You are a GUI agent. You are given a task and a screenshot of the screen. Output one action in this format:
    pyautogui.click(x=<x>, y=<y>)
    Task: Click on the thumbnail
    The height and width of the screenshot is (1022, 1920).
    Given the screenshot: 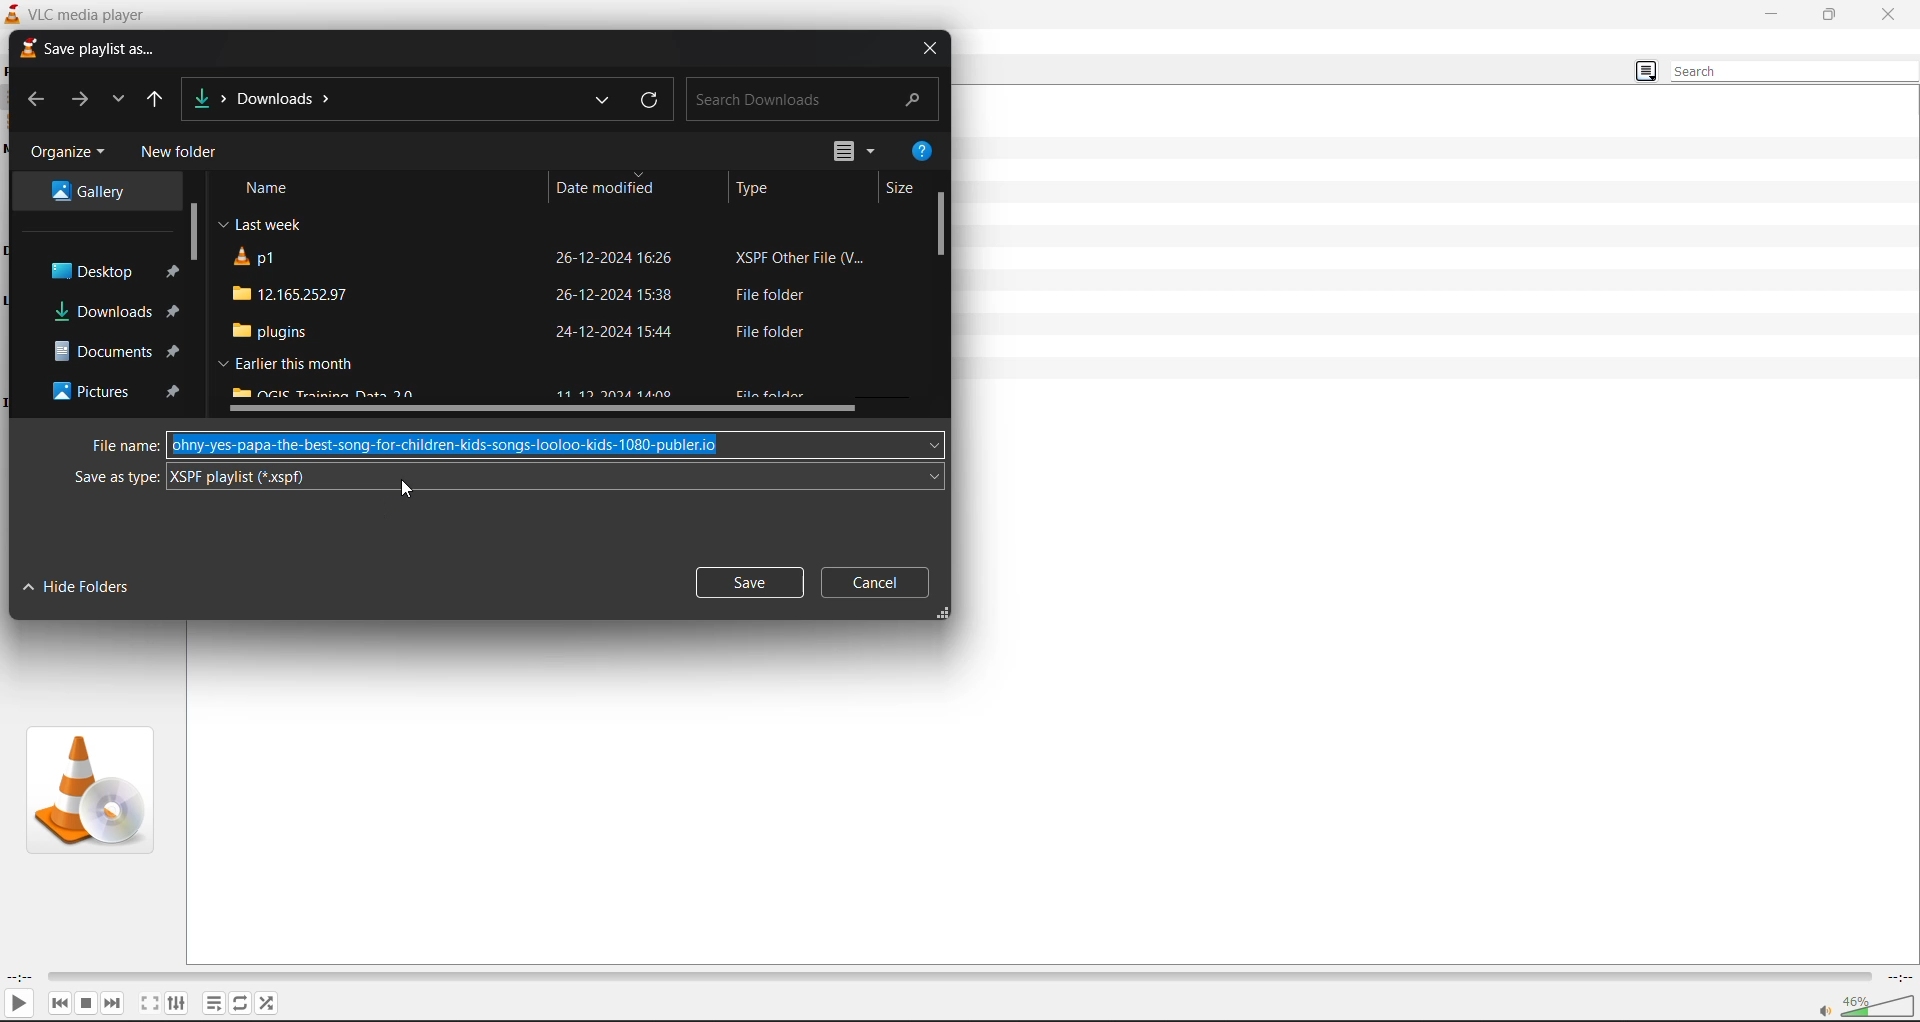 What is the action you would take?
    pyautogui.click(x=88, y=789)
    